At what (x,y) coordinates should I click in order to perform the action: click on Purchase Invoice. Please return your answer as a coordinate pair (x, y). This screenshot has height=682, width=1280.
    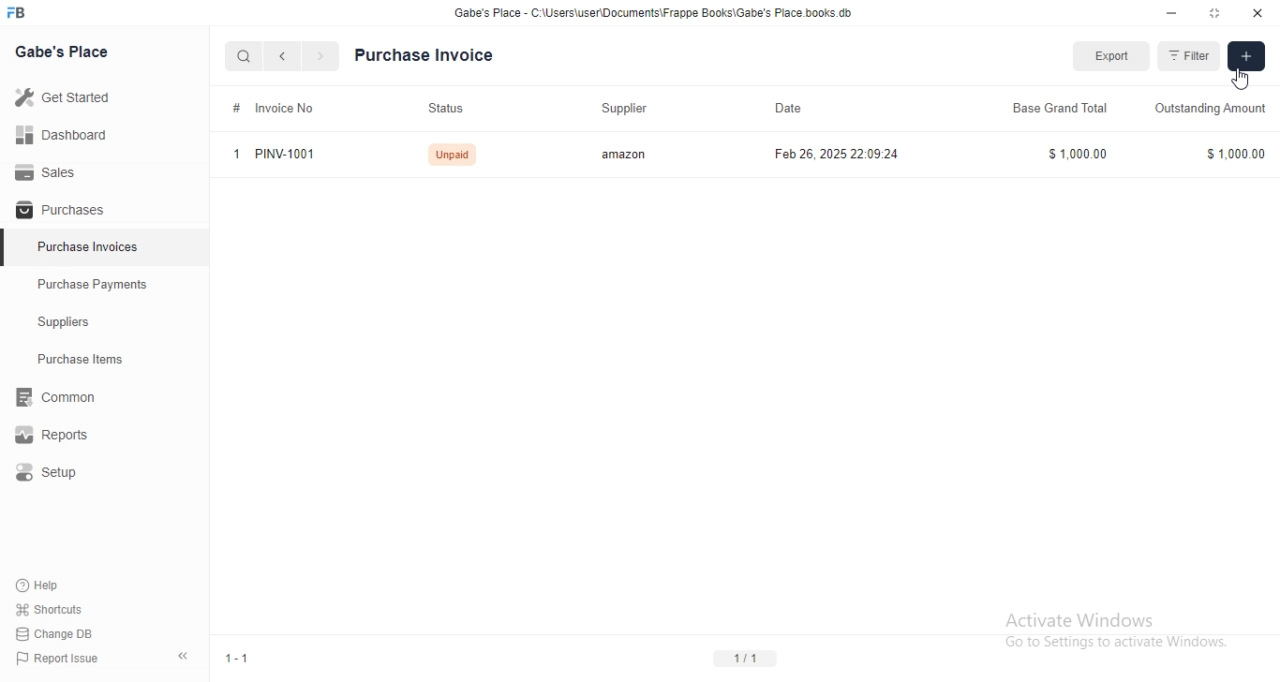
    Looking at the image, I should click on (425, 55).